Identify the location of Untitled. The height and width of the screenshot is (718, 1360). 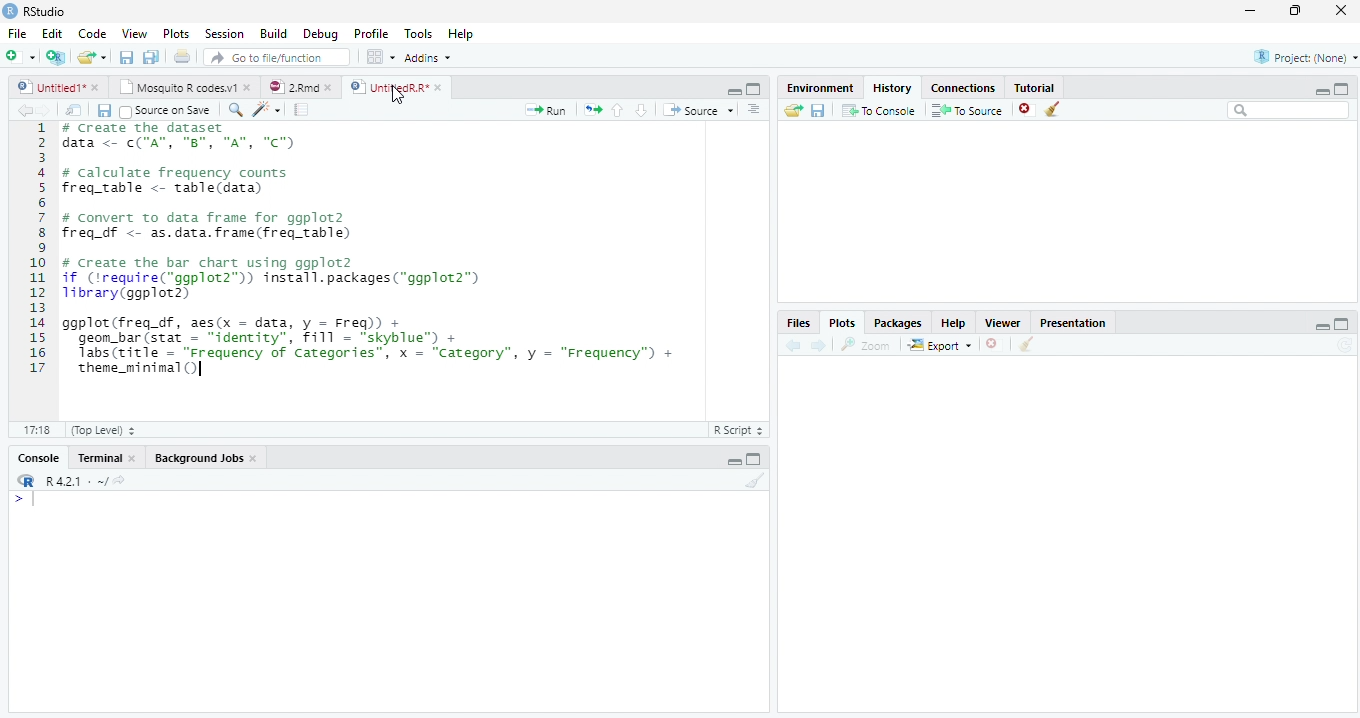
(60, 88).